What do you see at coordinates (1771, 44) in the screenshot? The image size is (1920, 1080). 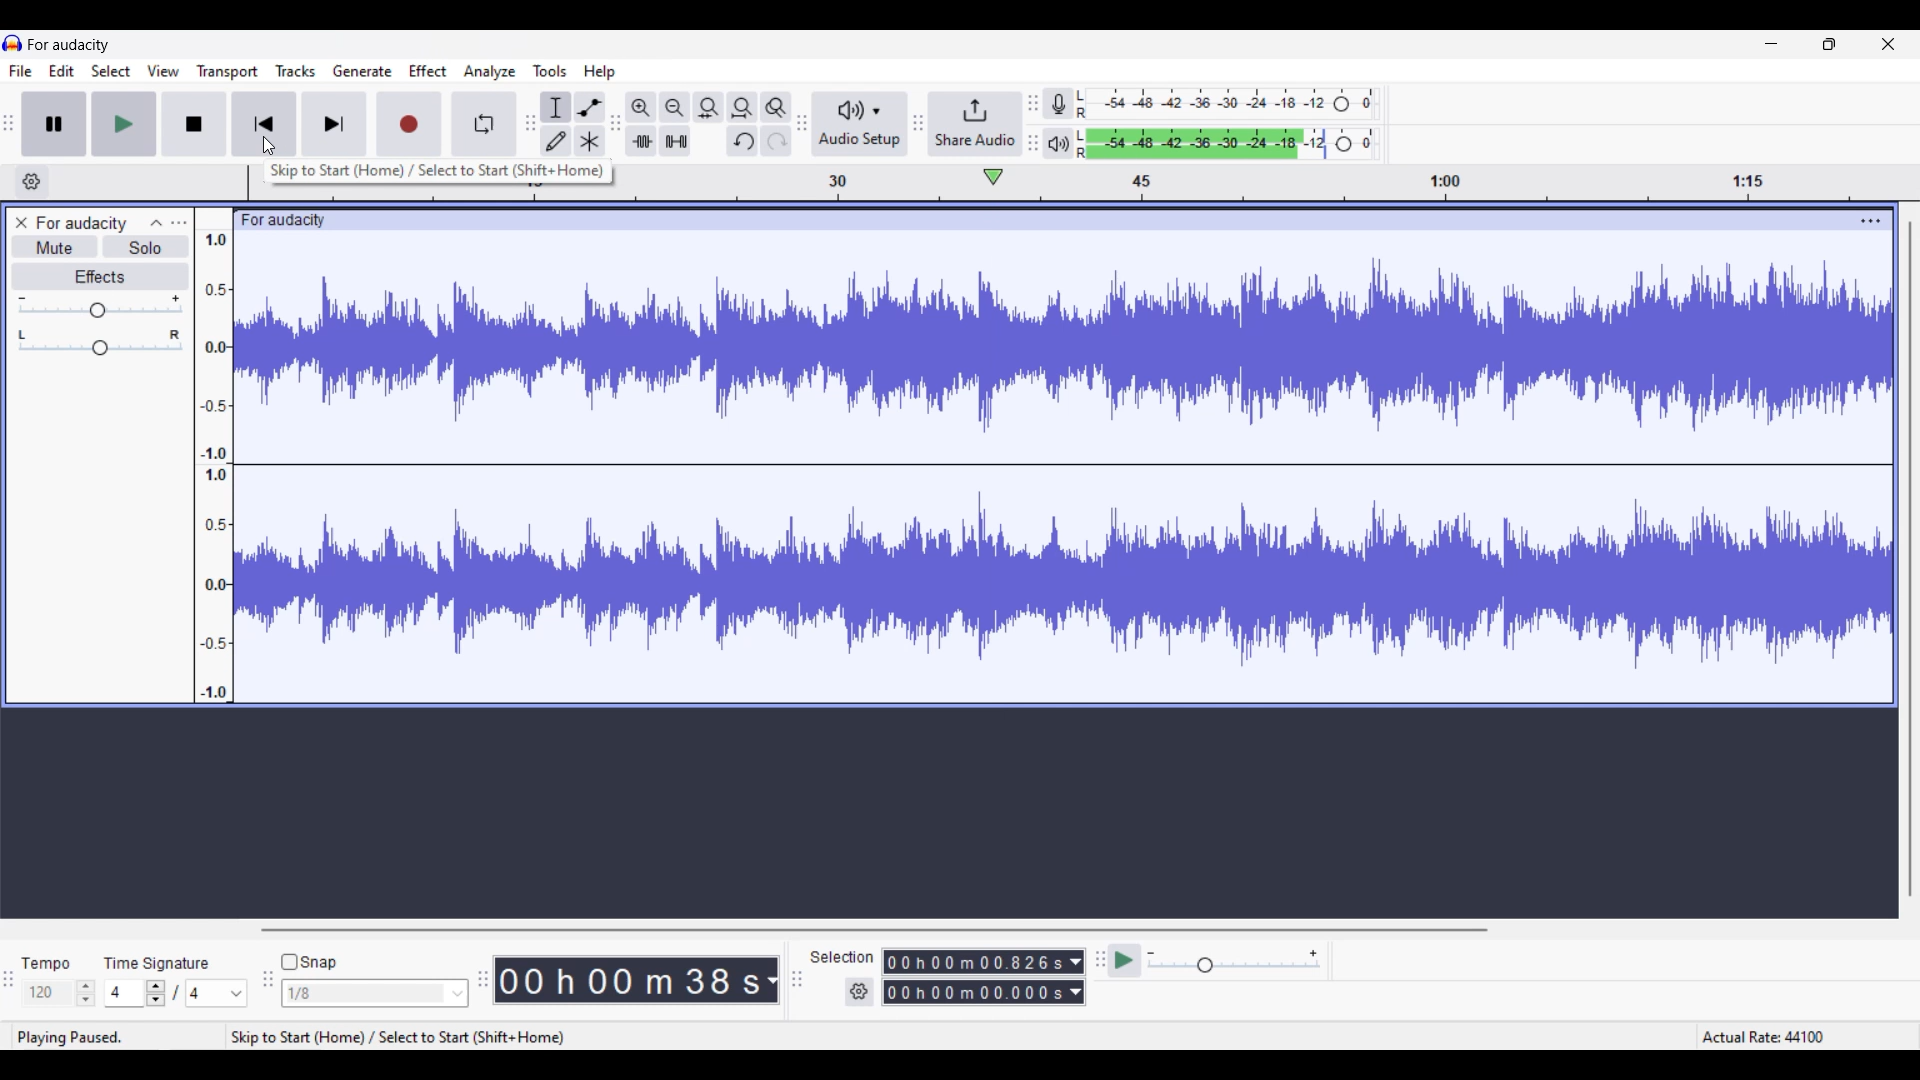 I see `Minimize` at bounding box center [1771, 44].